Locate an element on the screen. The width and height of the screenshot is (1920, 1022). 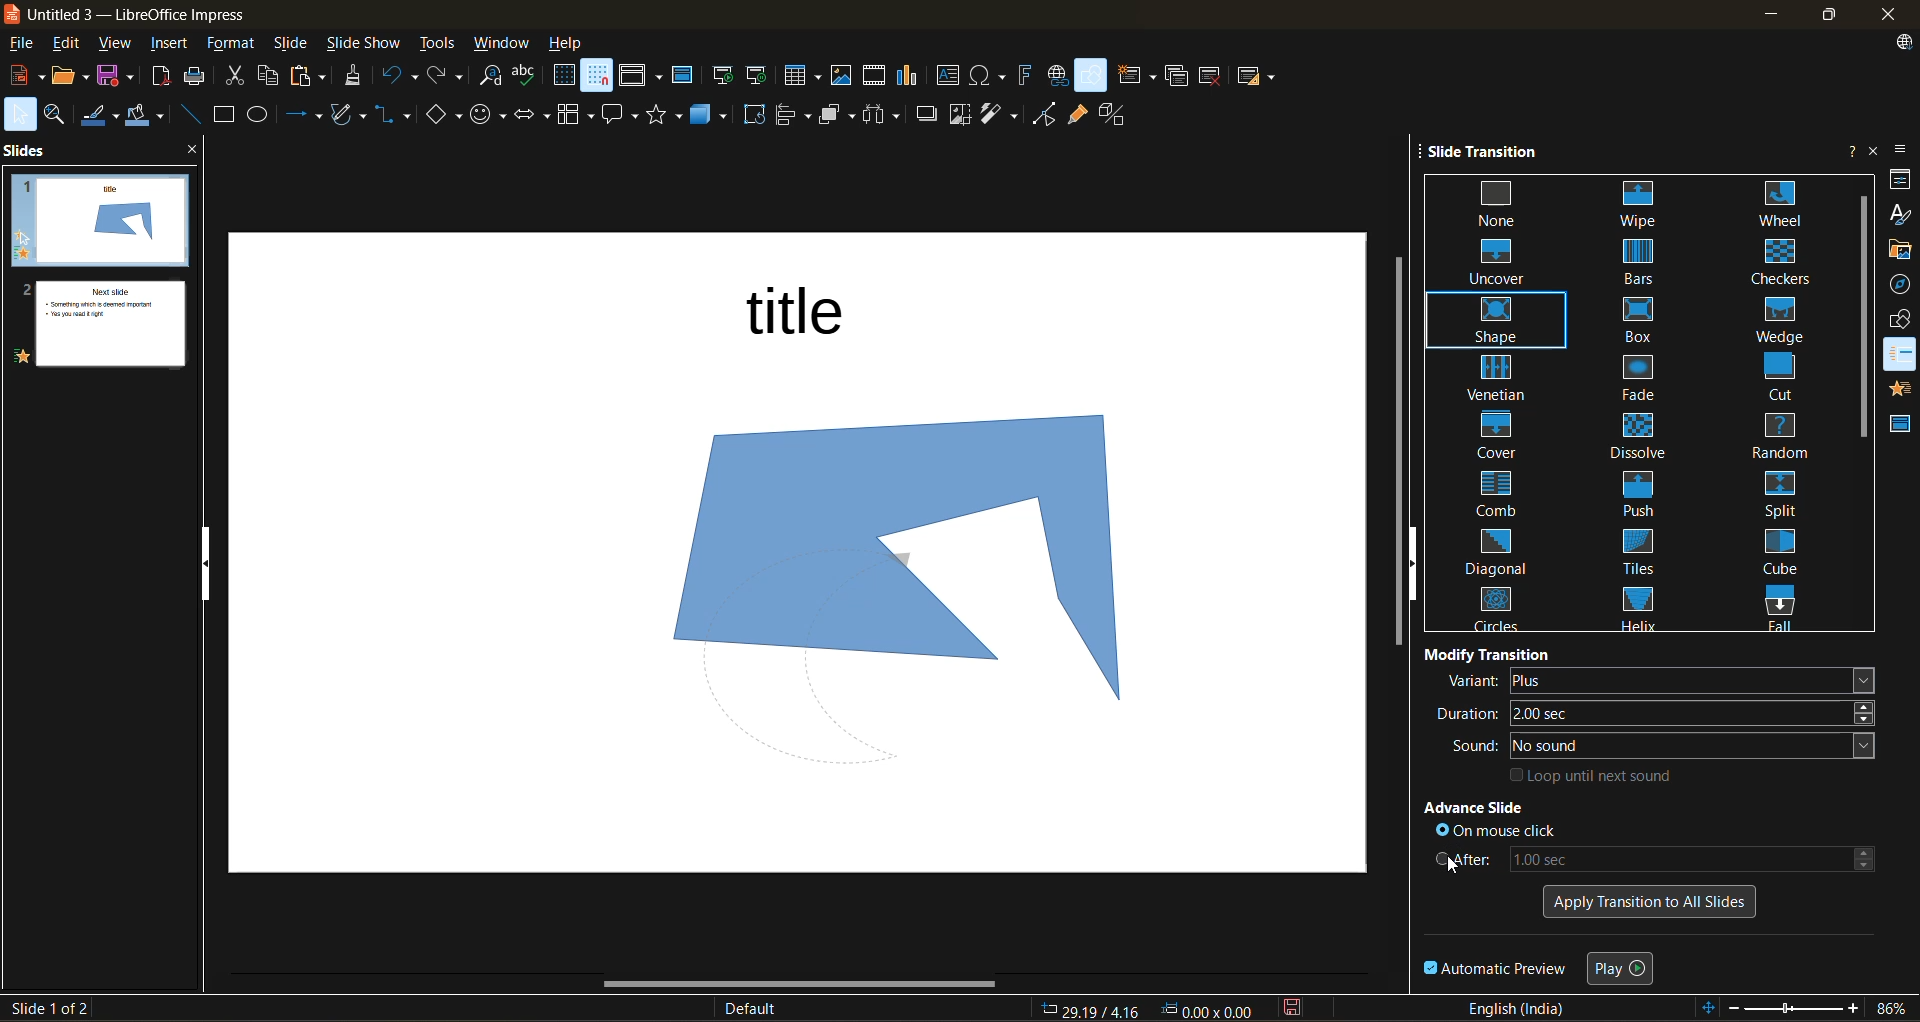
text language is located at coordinates (1523, 1009).